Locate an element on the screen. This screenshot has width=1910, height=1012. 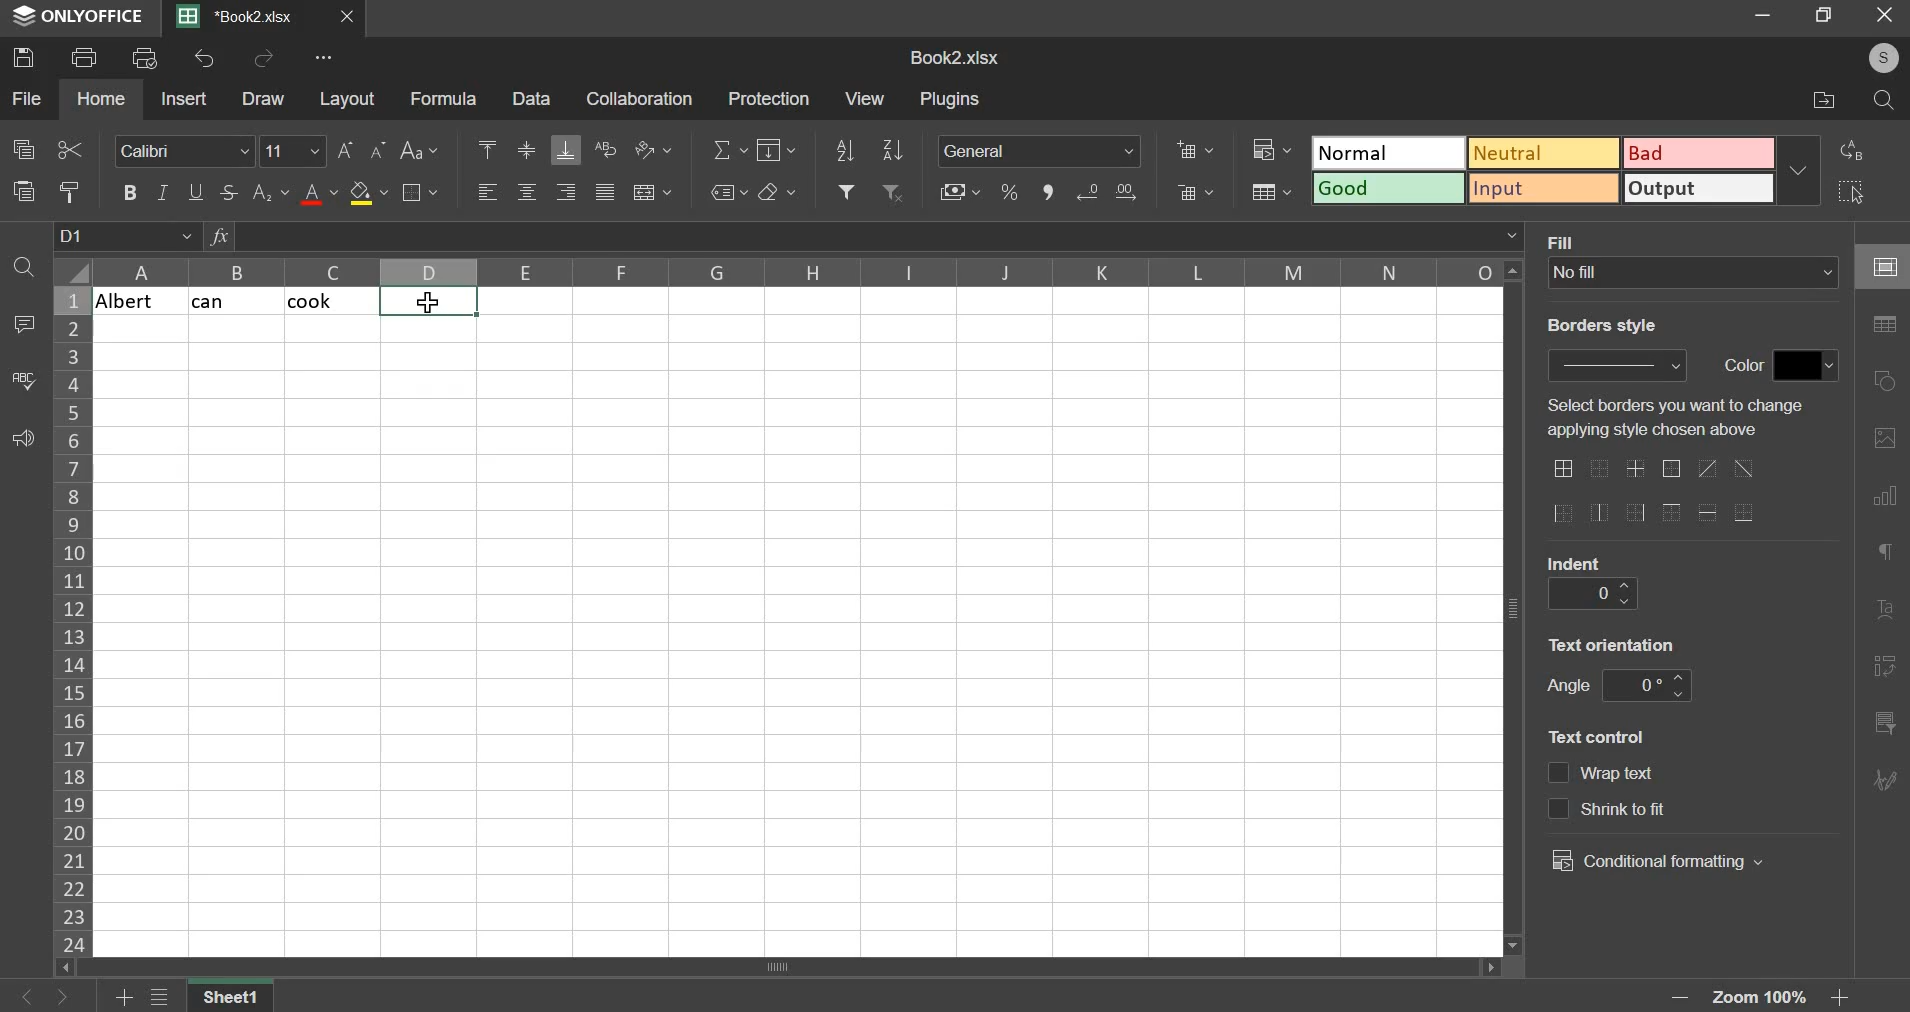
insert is located at coordinates (183, 98).